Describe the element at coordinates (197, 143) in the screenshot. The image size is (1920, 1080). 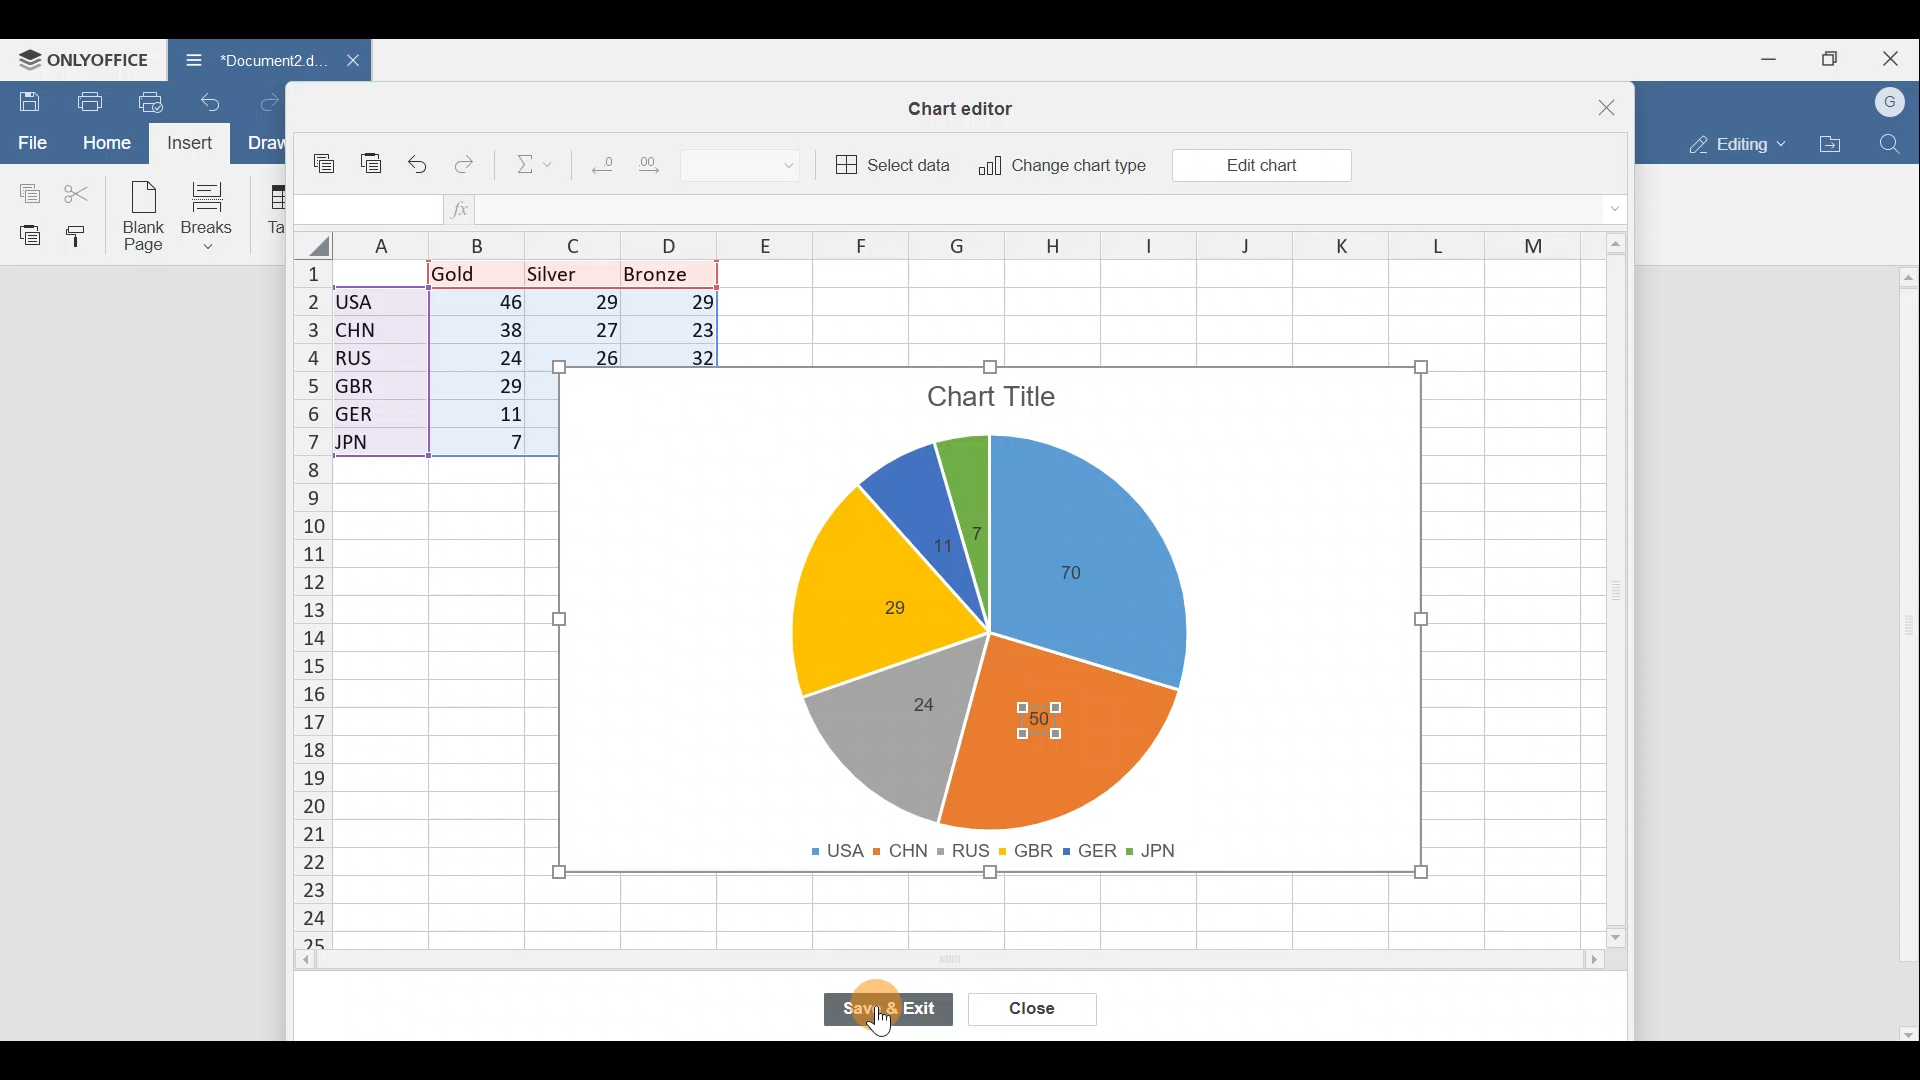
I see `Cursor on Insert` at that location.